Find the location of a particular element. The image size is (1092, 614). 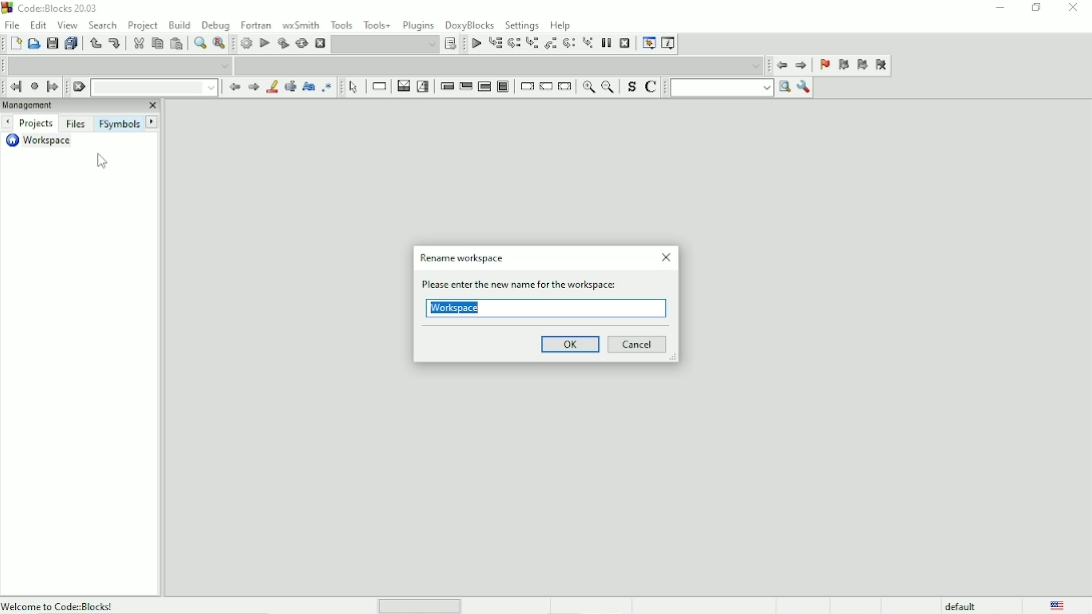

Highlight is located at coordinates (271, 87).